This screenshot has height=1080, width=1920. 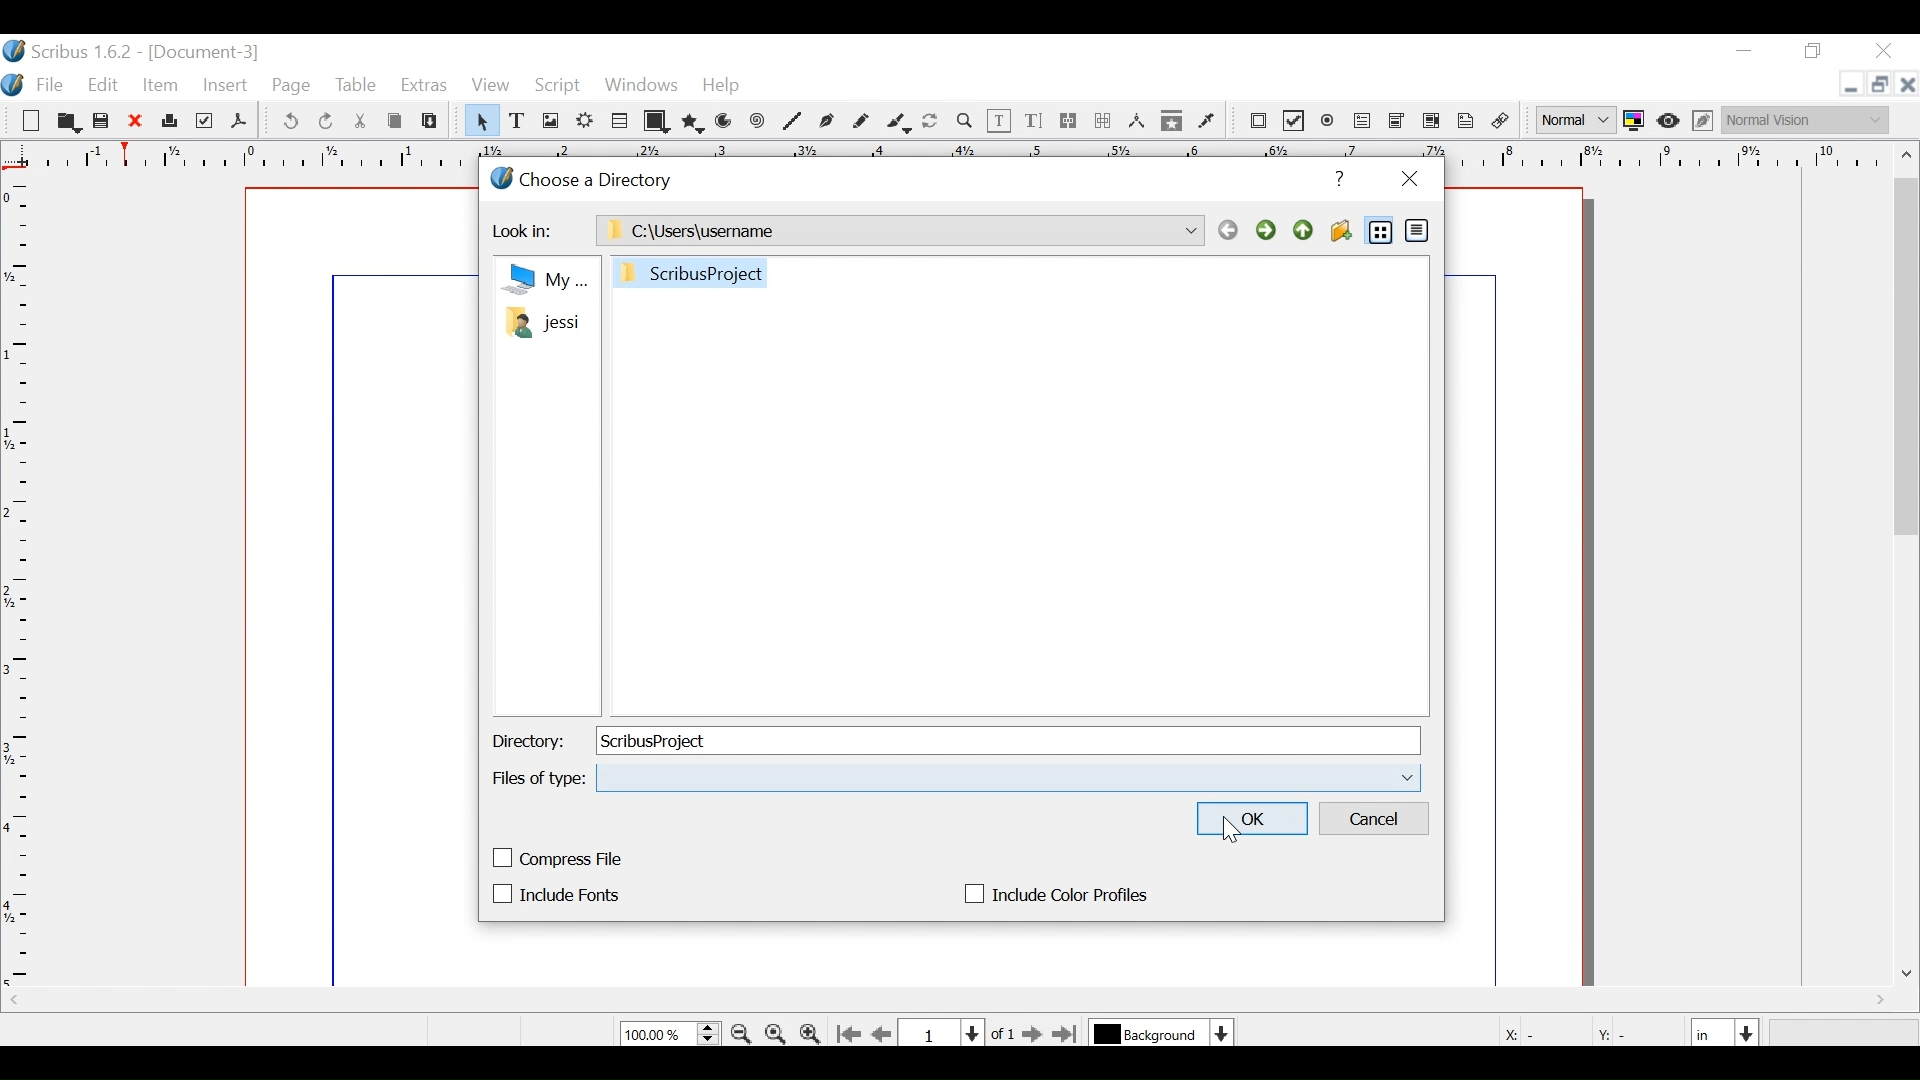 What do you see at coordinates (812, 1034) in the screenshot?
I see `Zoom out` at bounding box center [812, 1034].